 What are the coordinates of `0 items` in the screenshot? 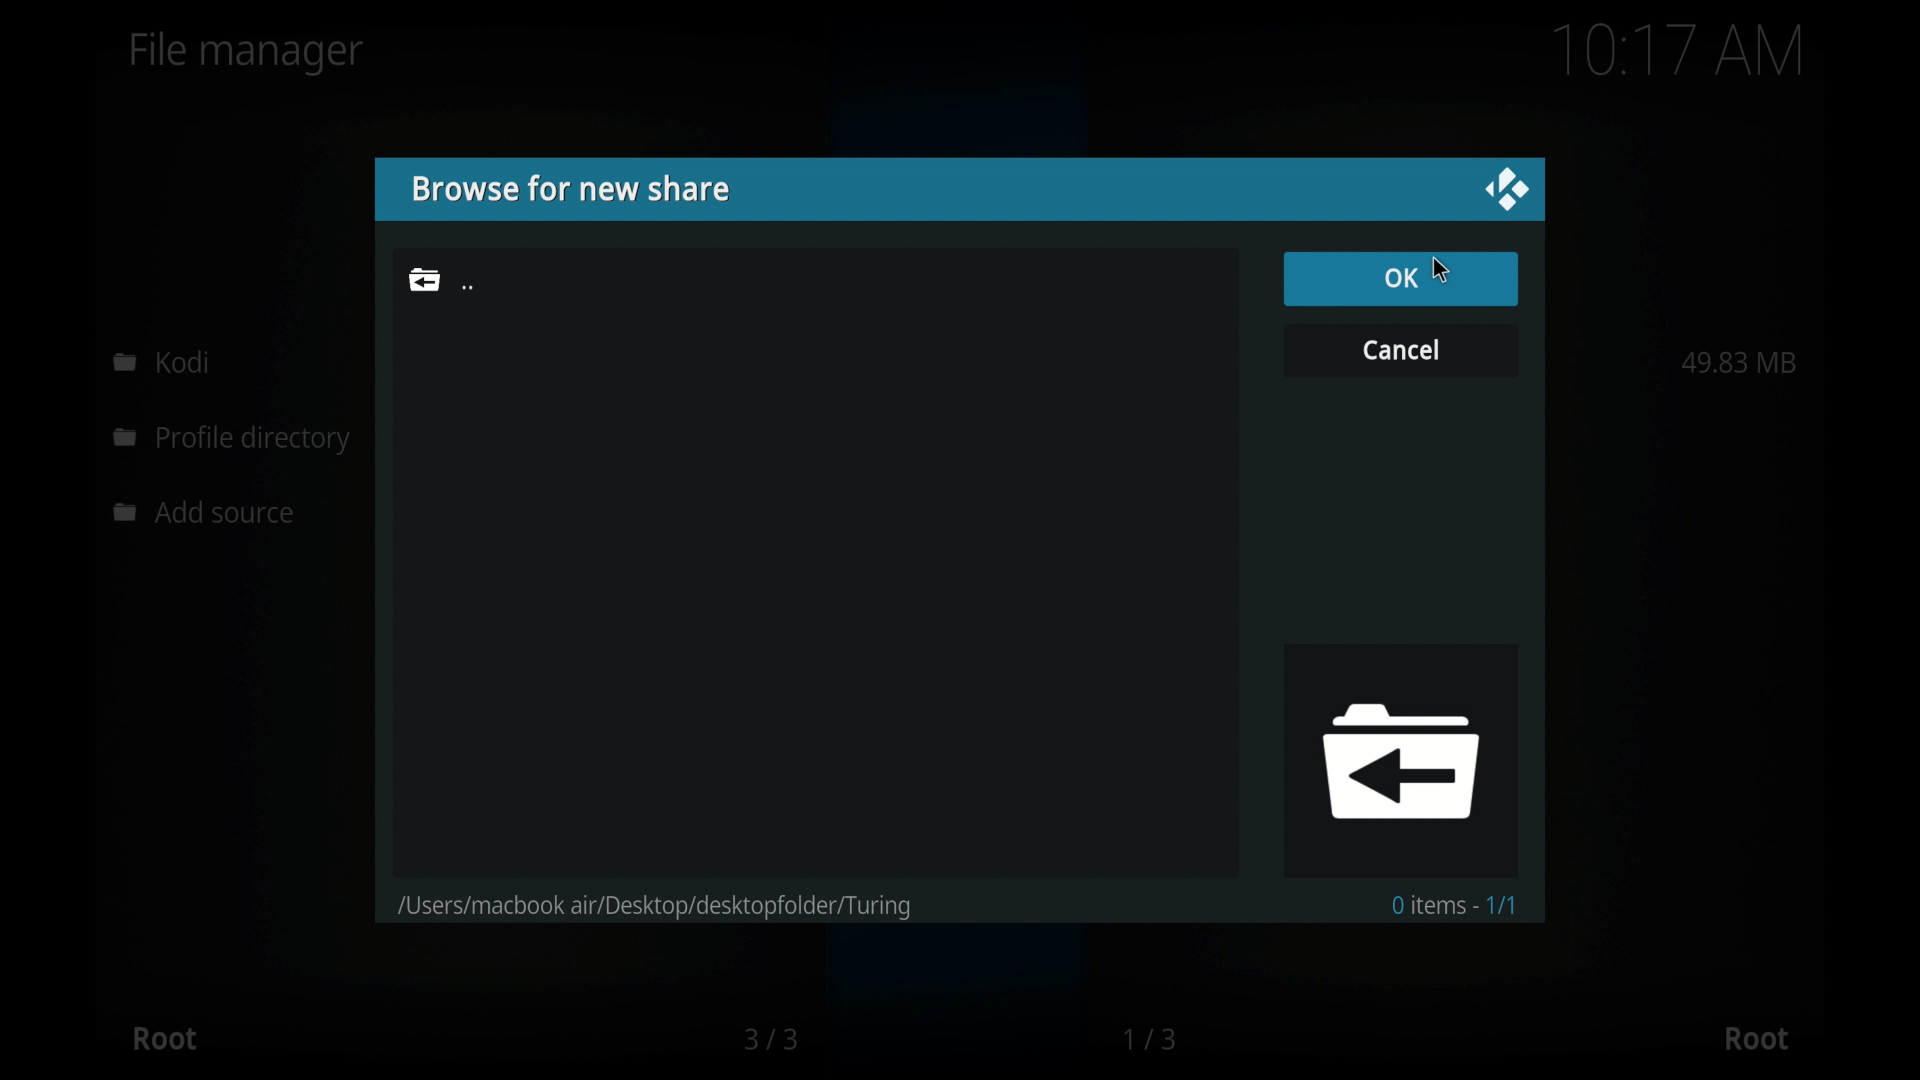 It's located at (1457, 904).